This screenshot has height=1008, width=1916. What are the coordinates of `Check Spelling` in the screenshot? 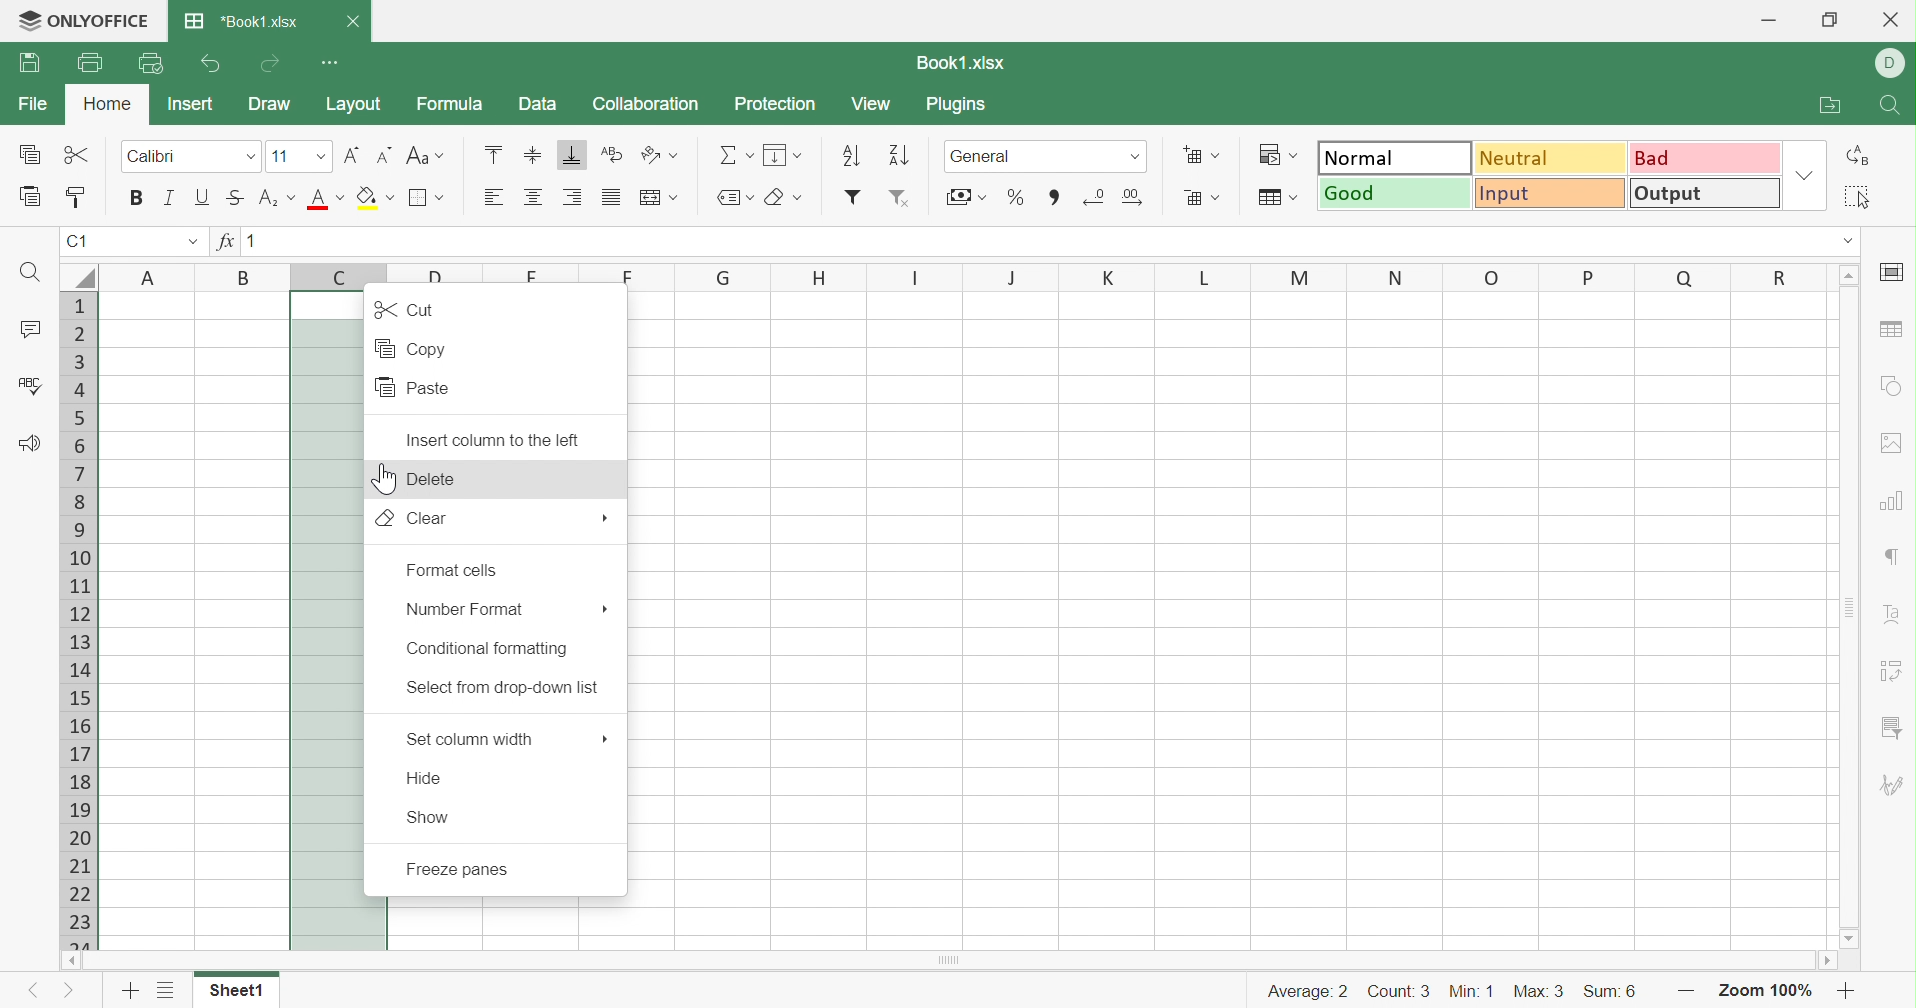 It's located at (24, 382).